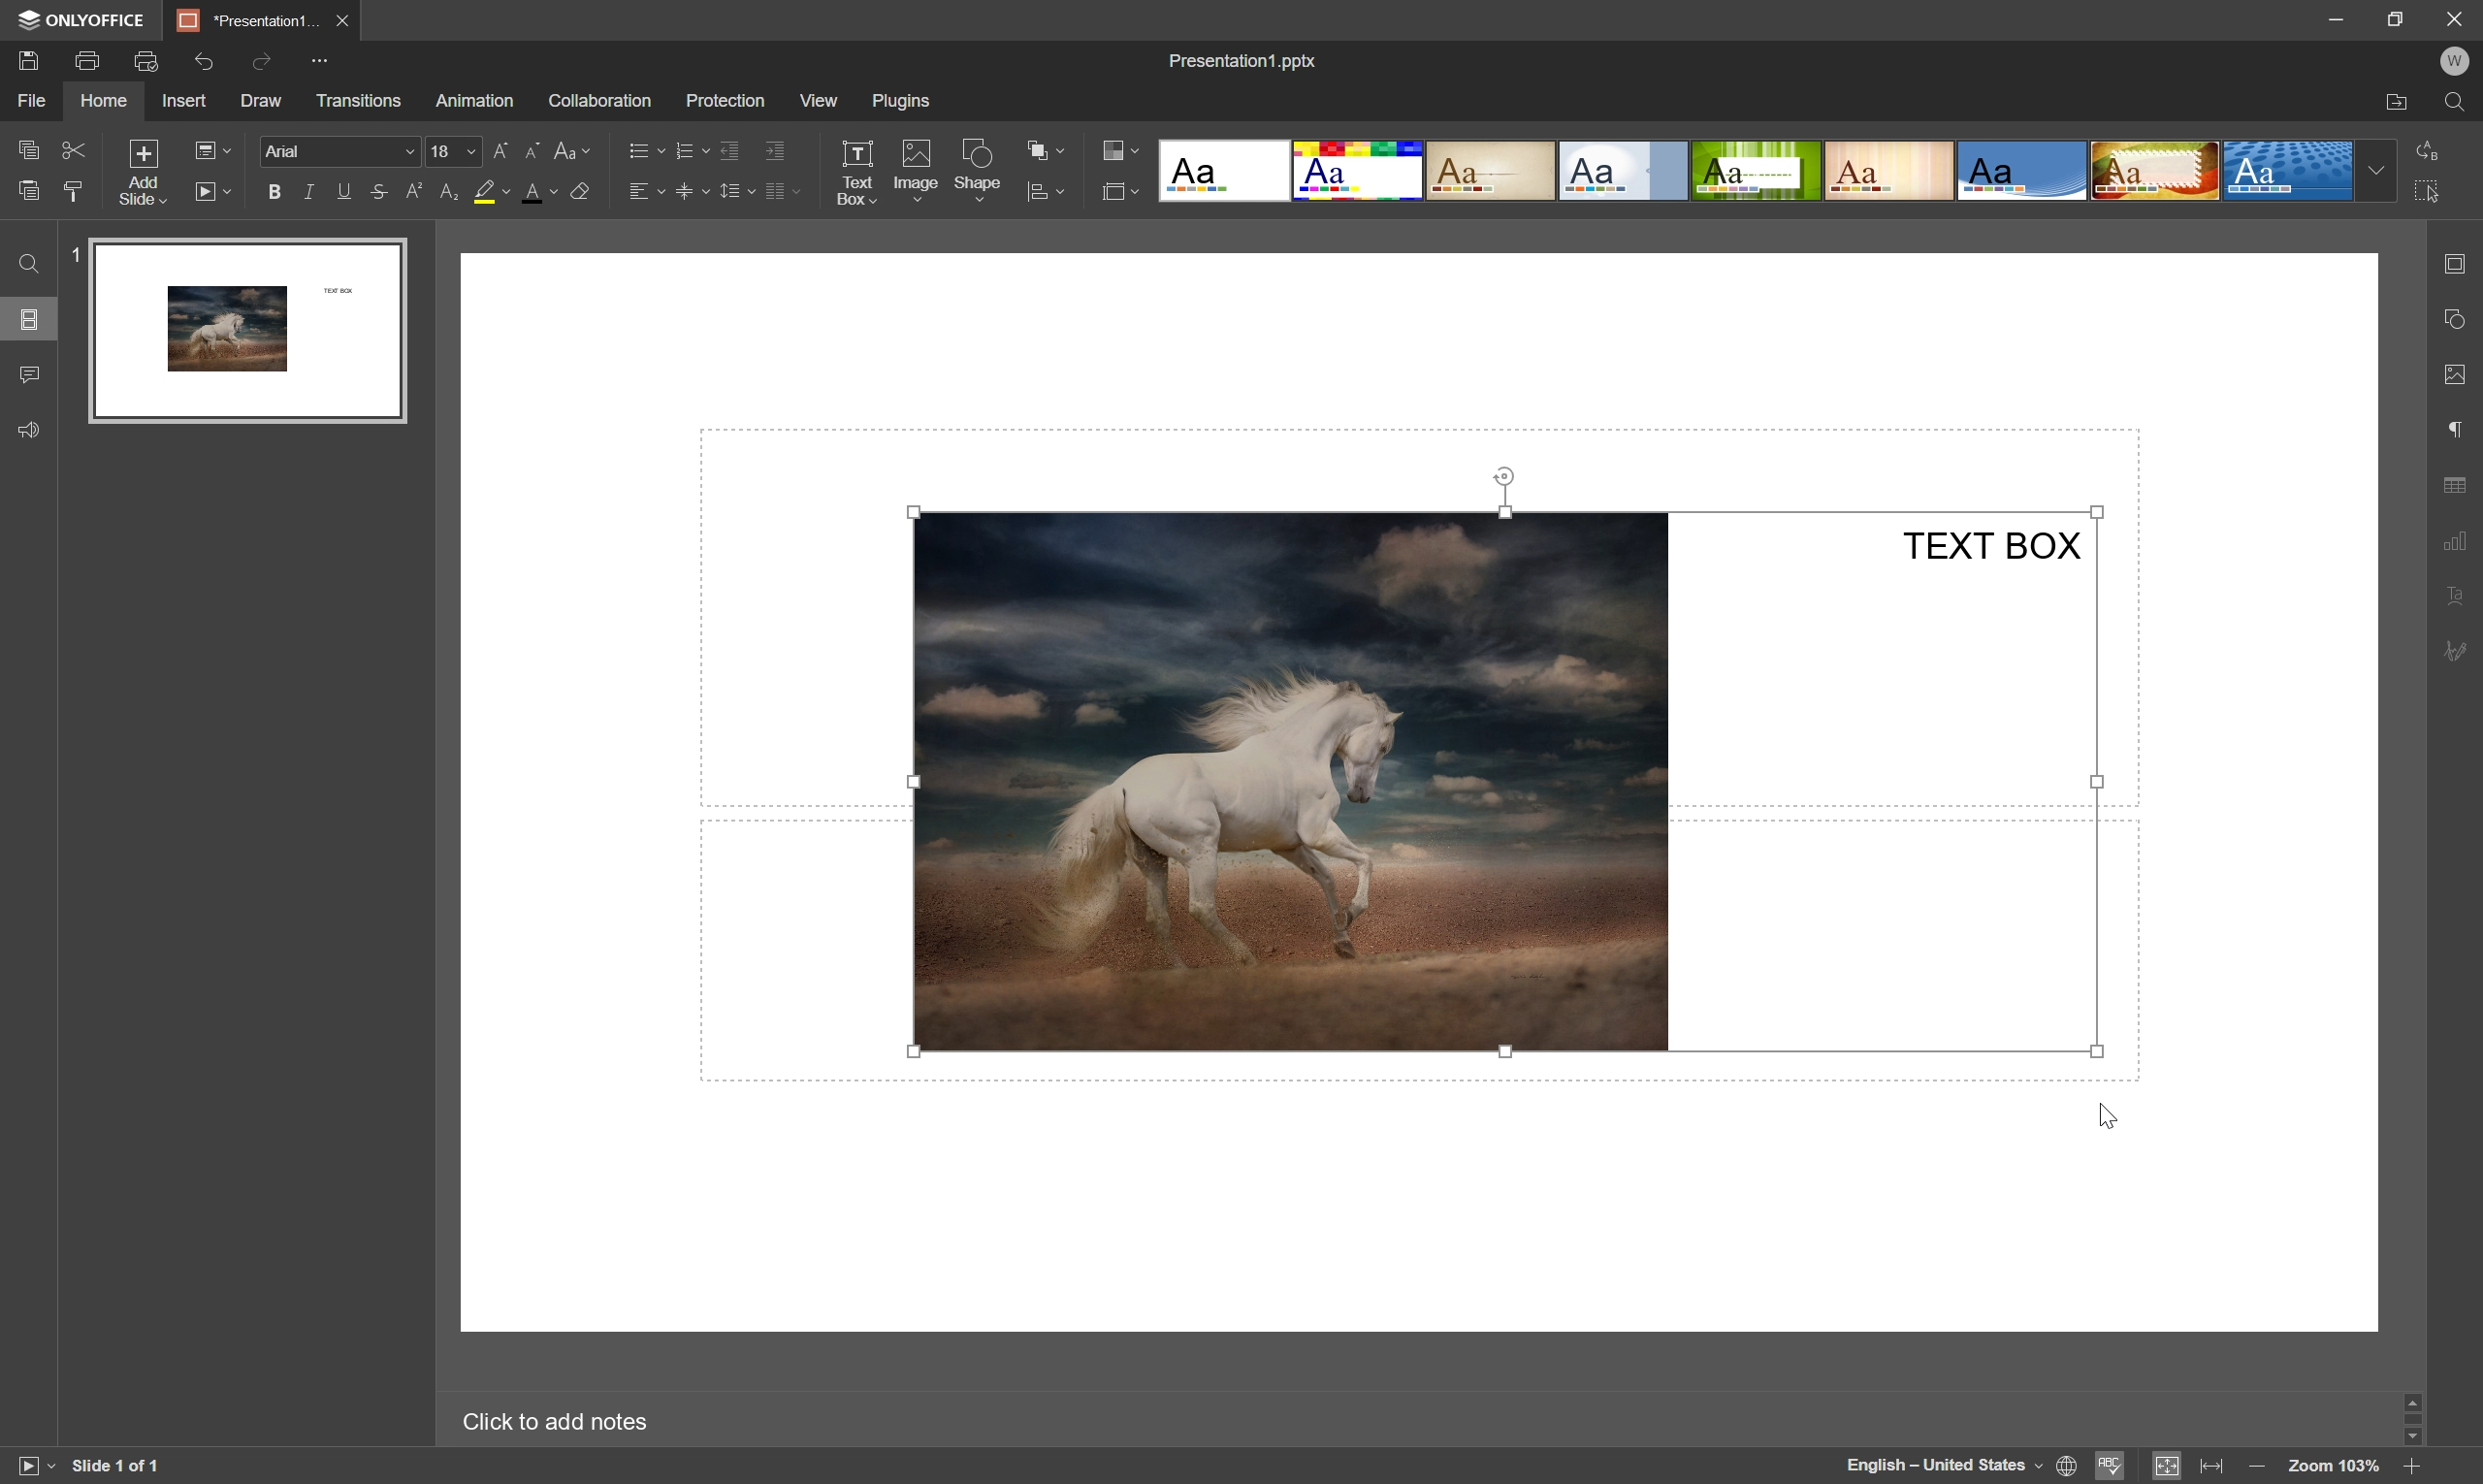  I want to click on increase indent, so click(776, 151).